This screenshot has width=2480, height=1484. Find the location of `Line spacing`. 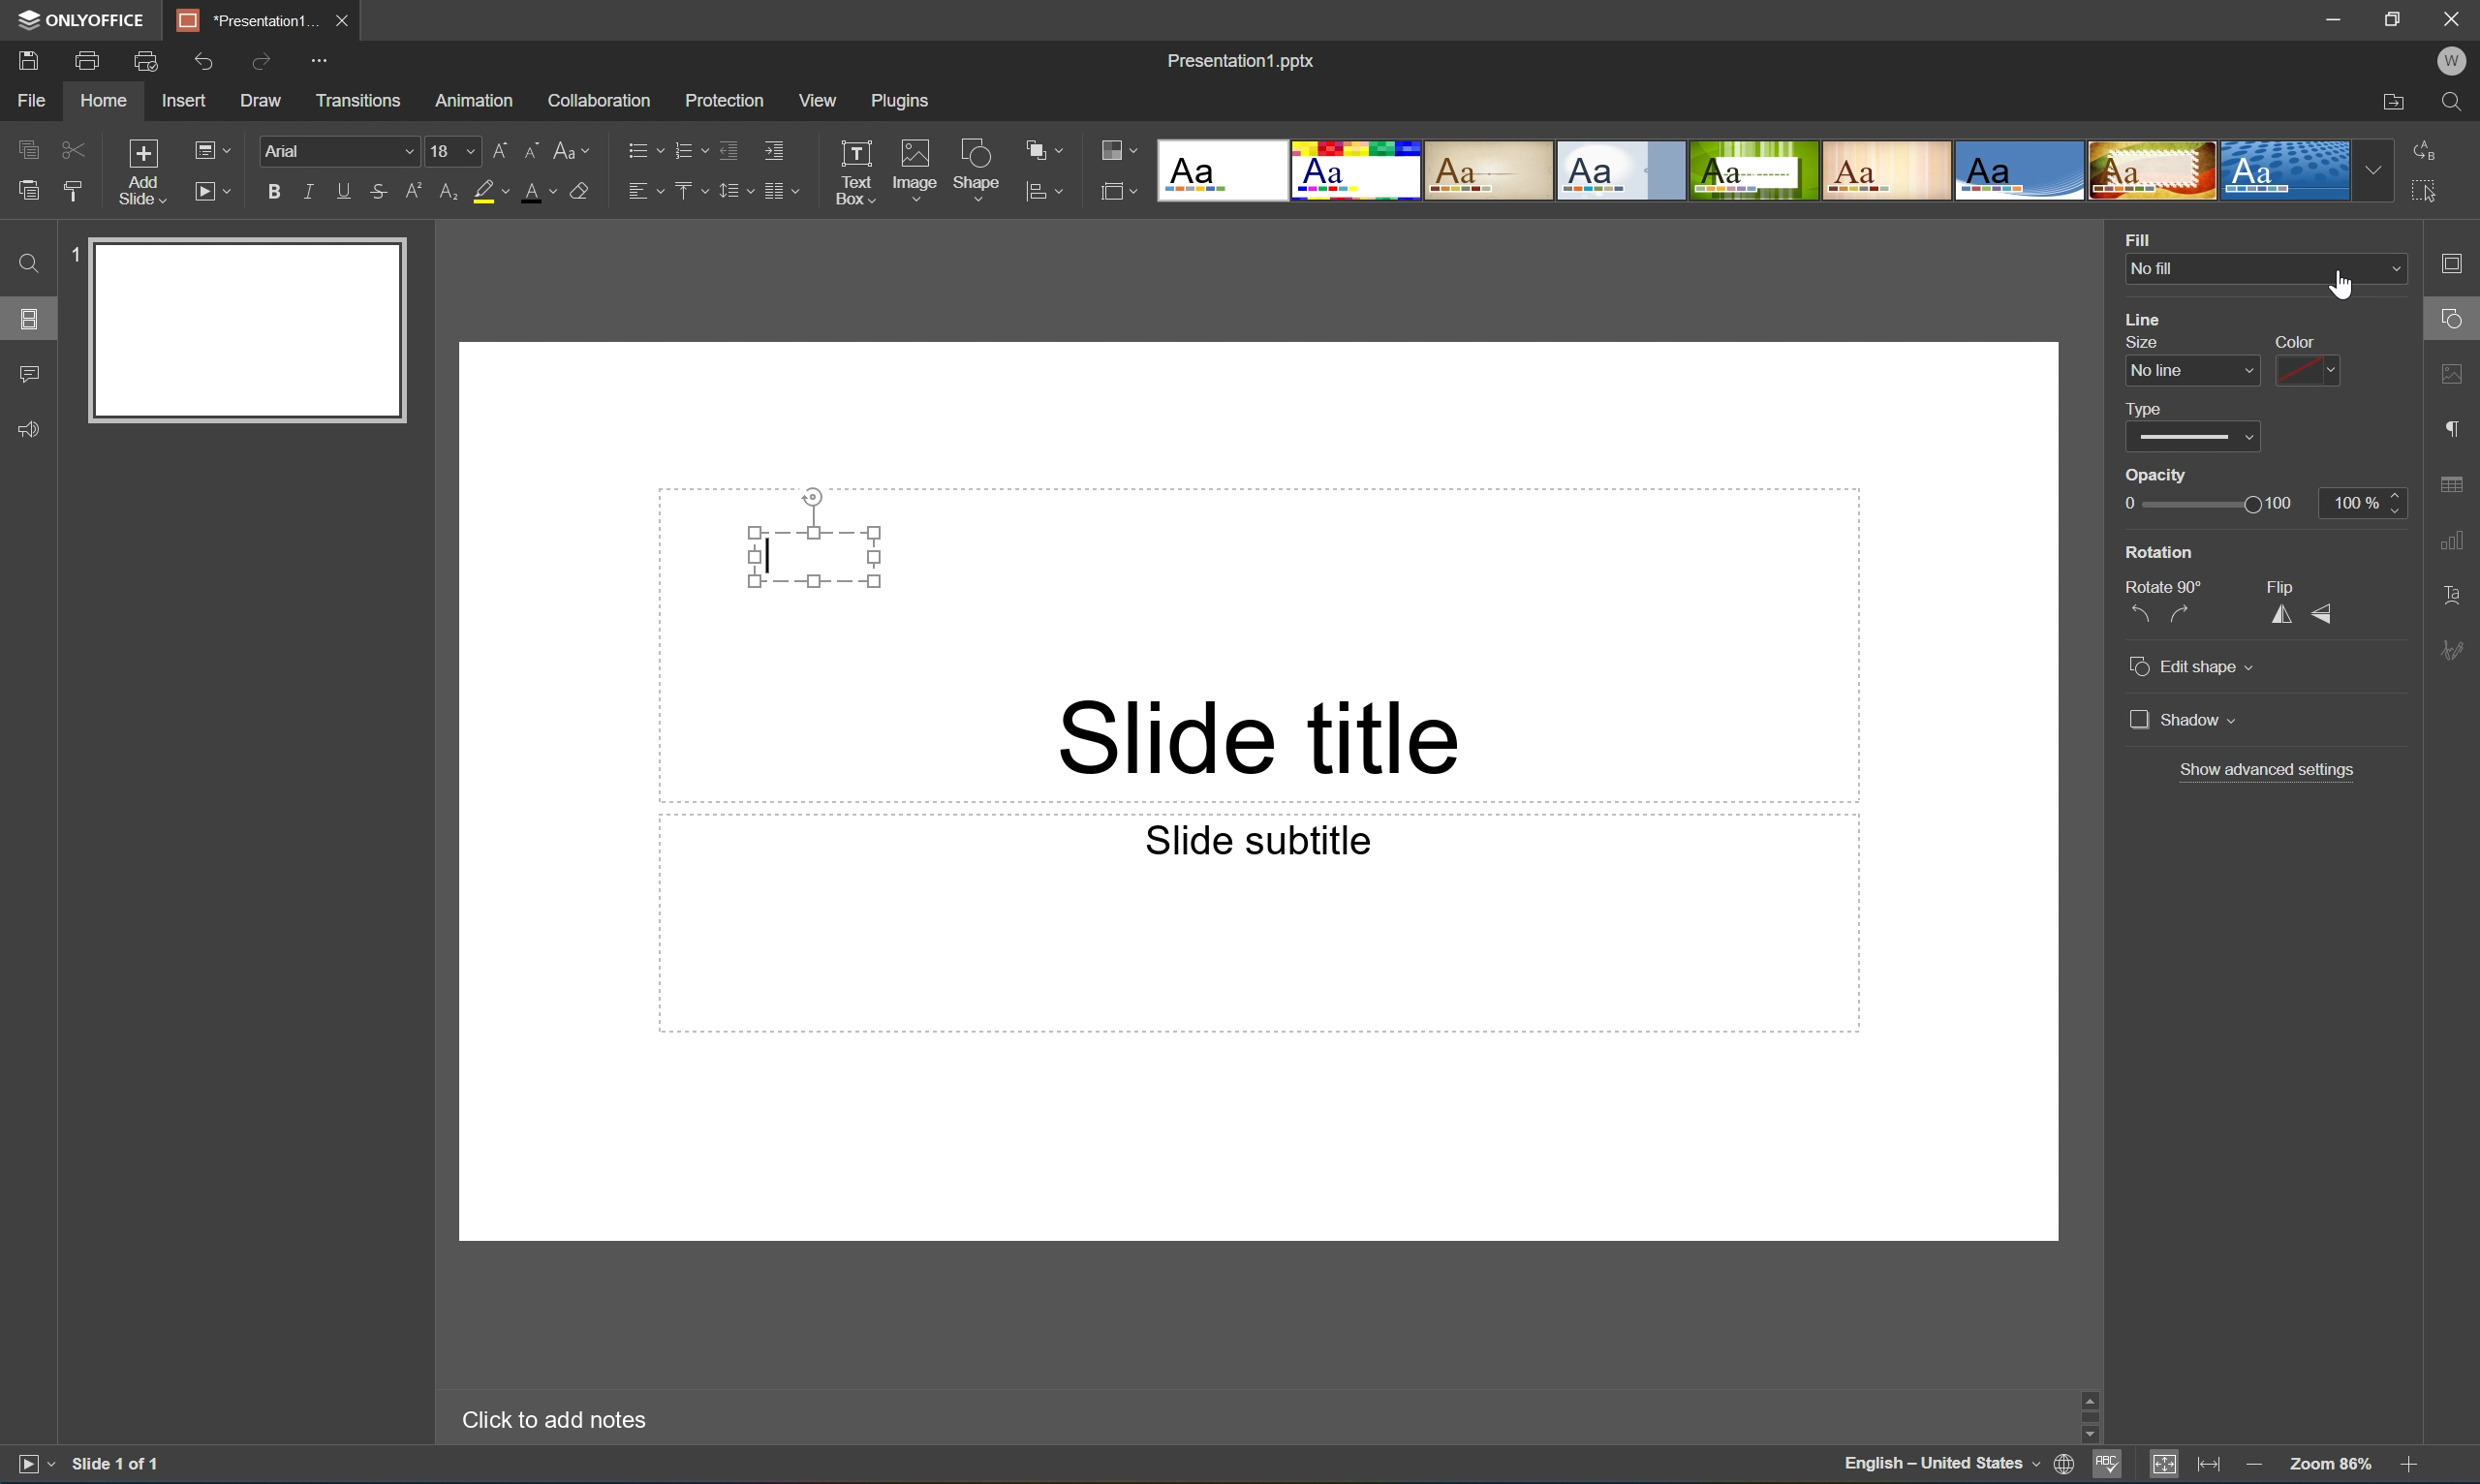

Line spacing is located at coordinates (733, 191).